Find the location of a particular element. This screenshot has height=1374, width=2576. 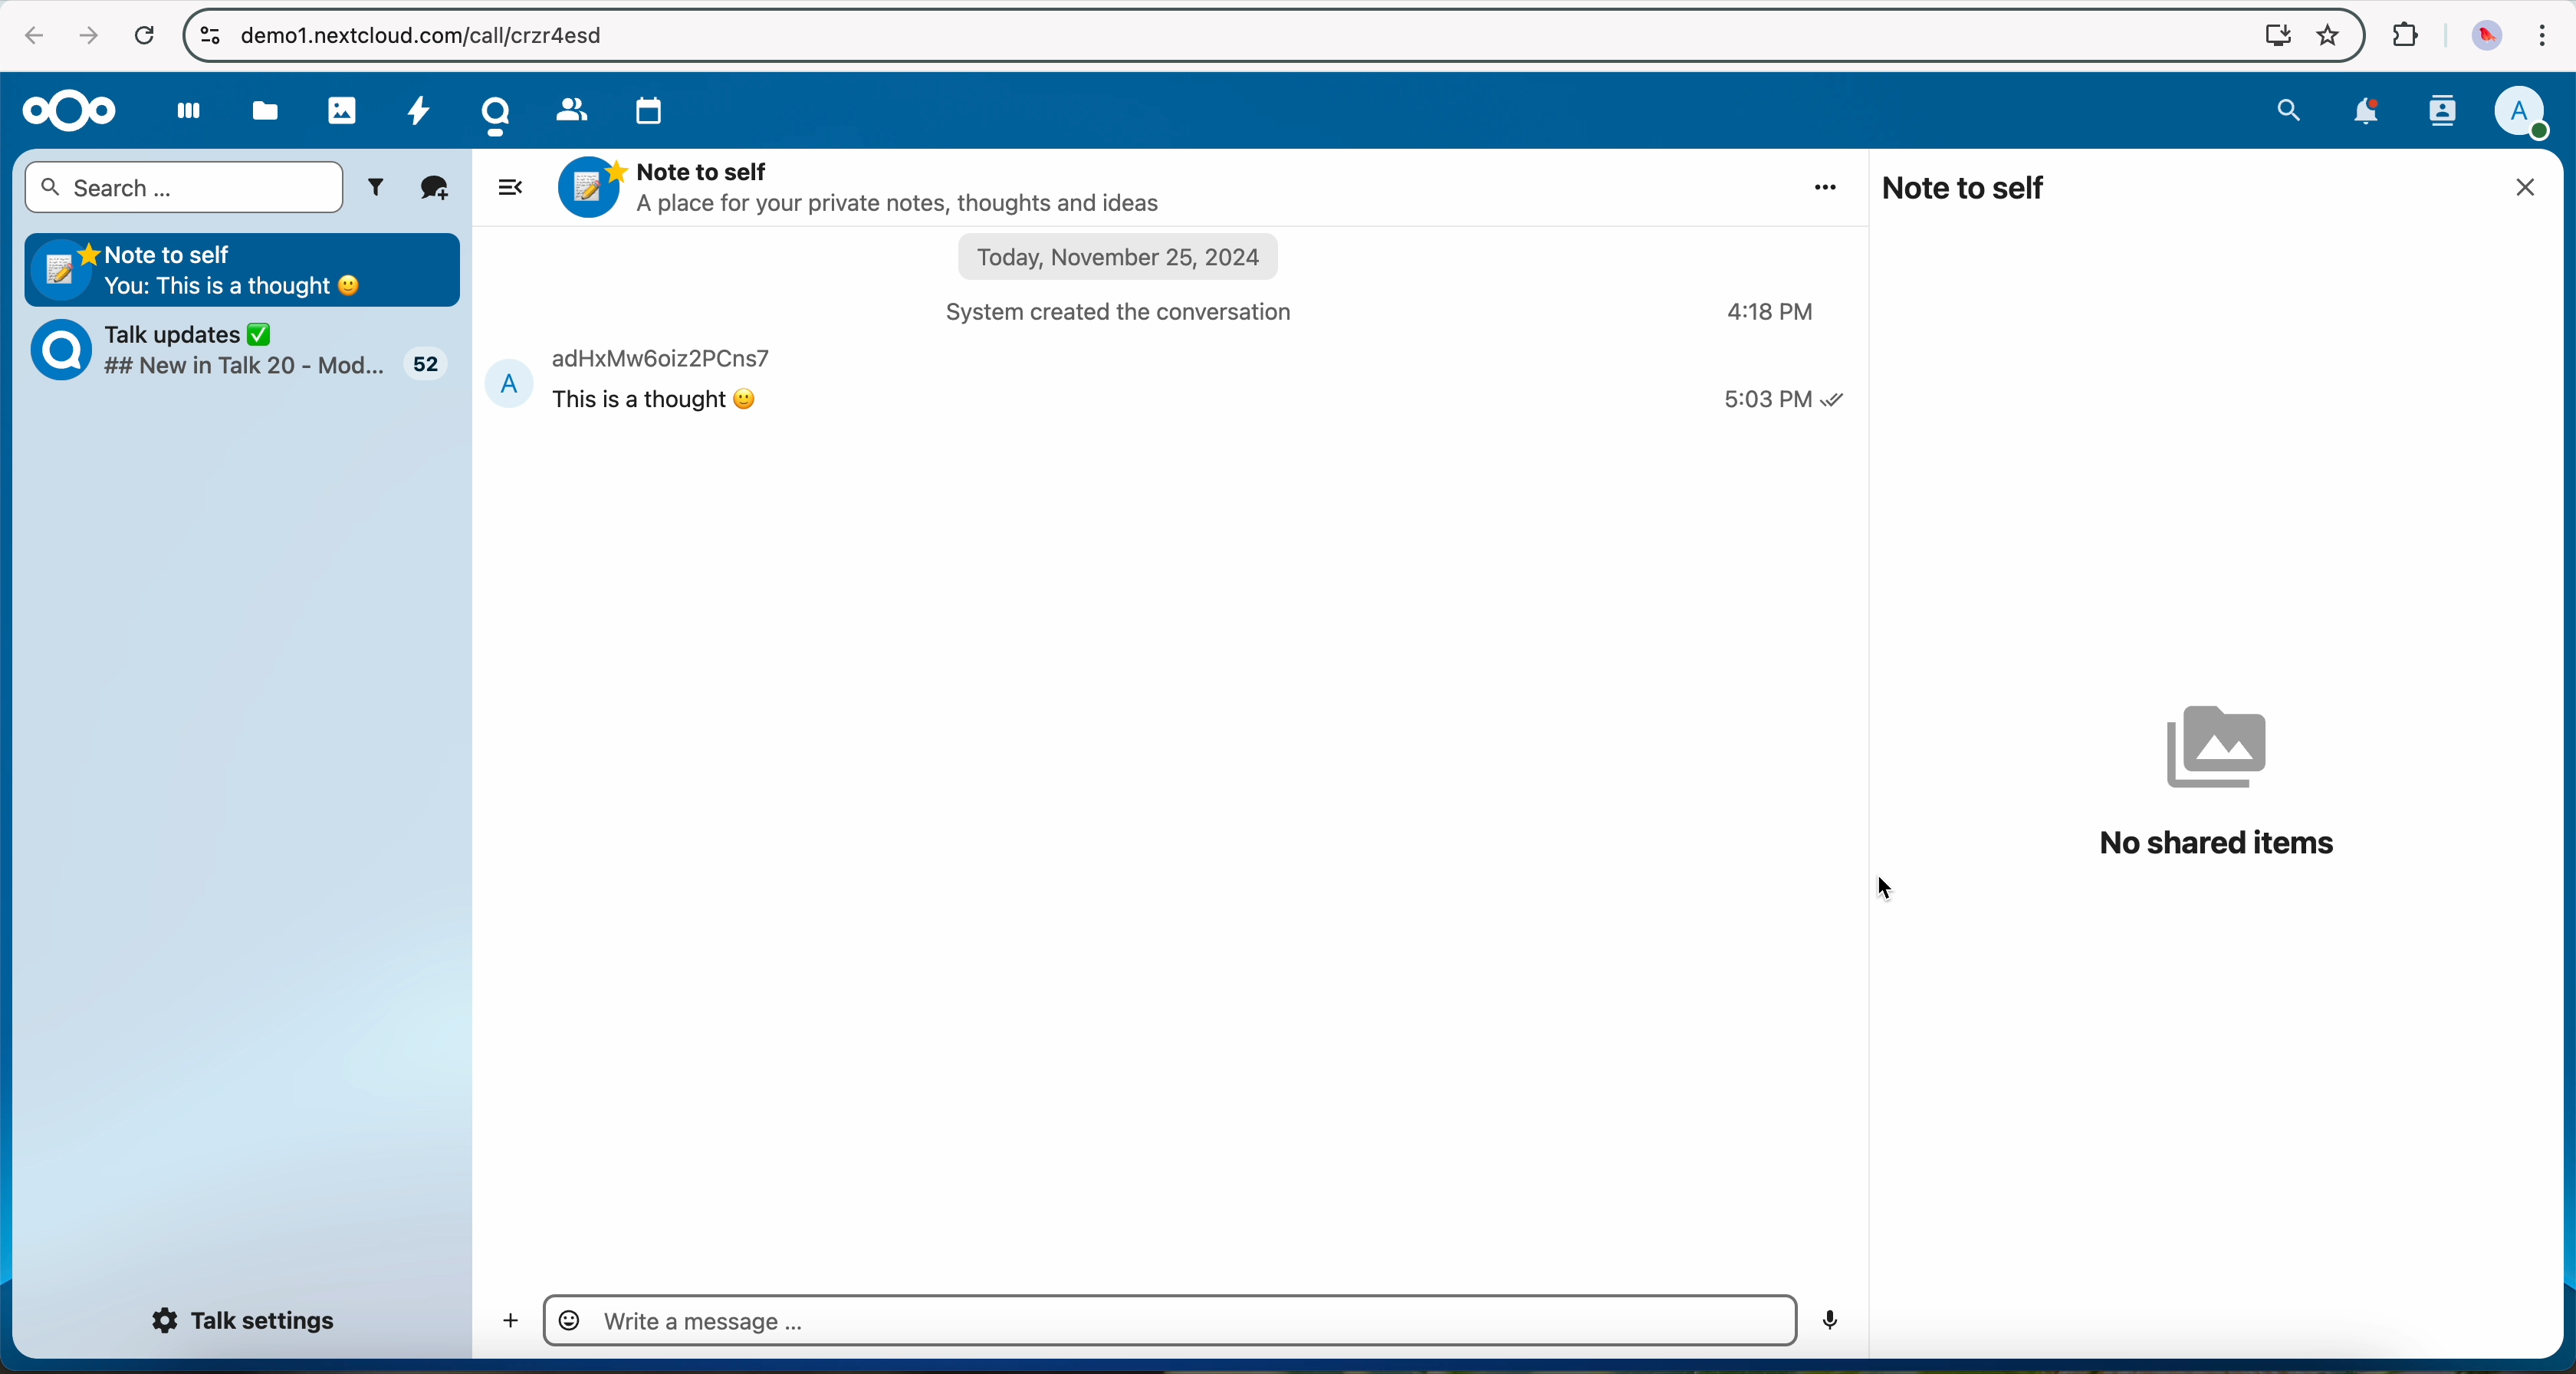

Nextcloud logo is located at coordinates (67, 110).